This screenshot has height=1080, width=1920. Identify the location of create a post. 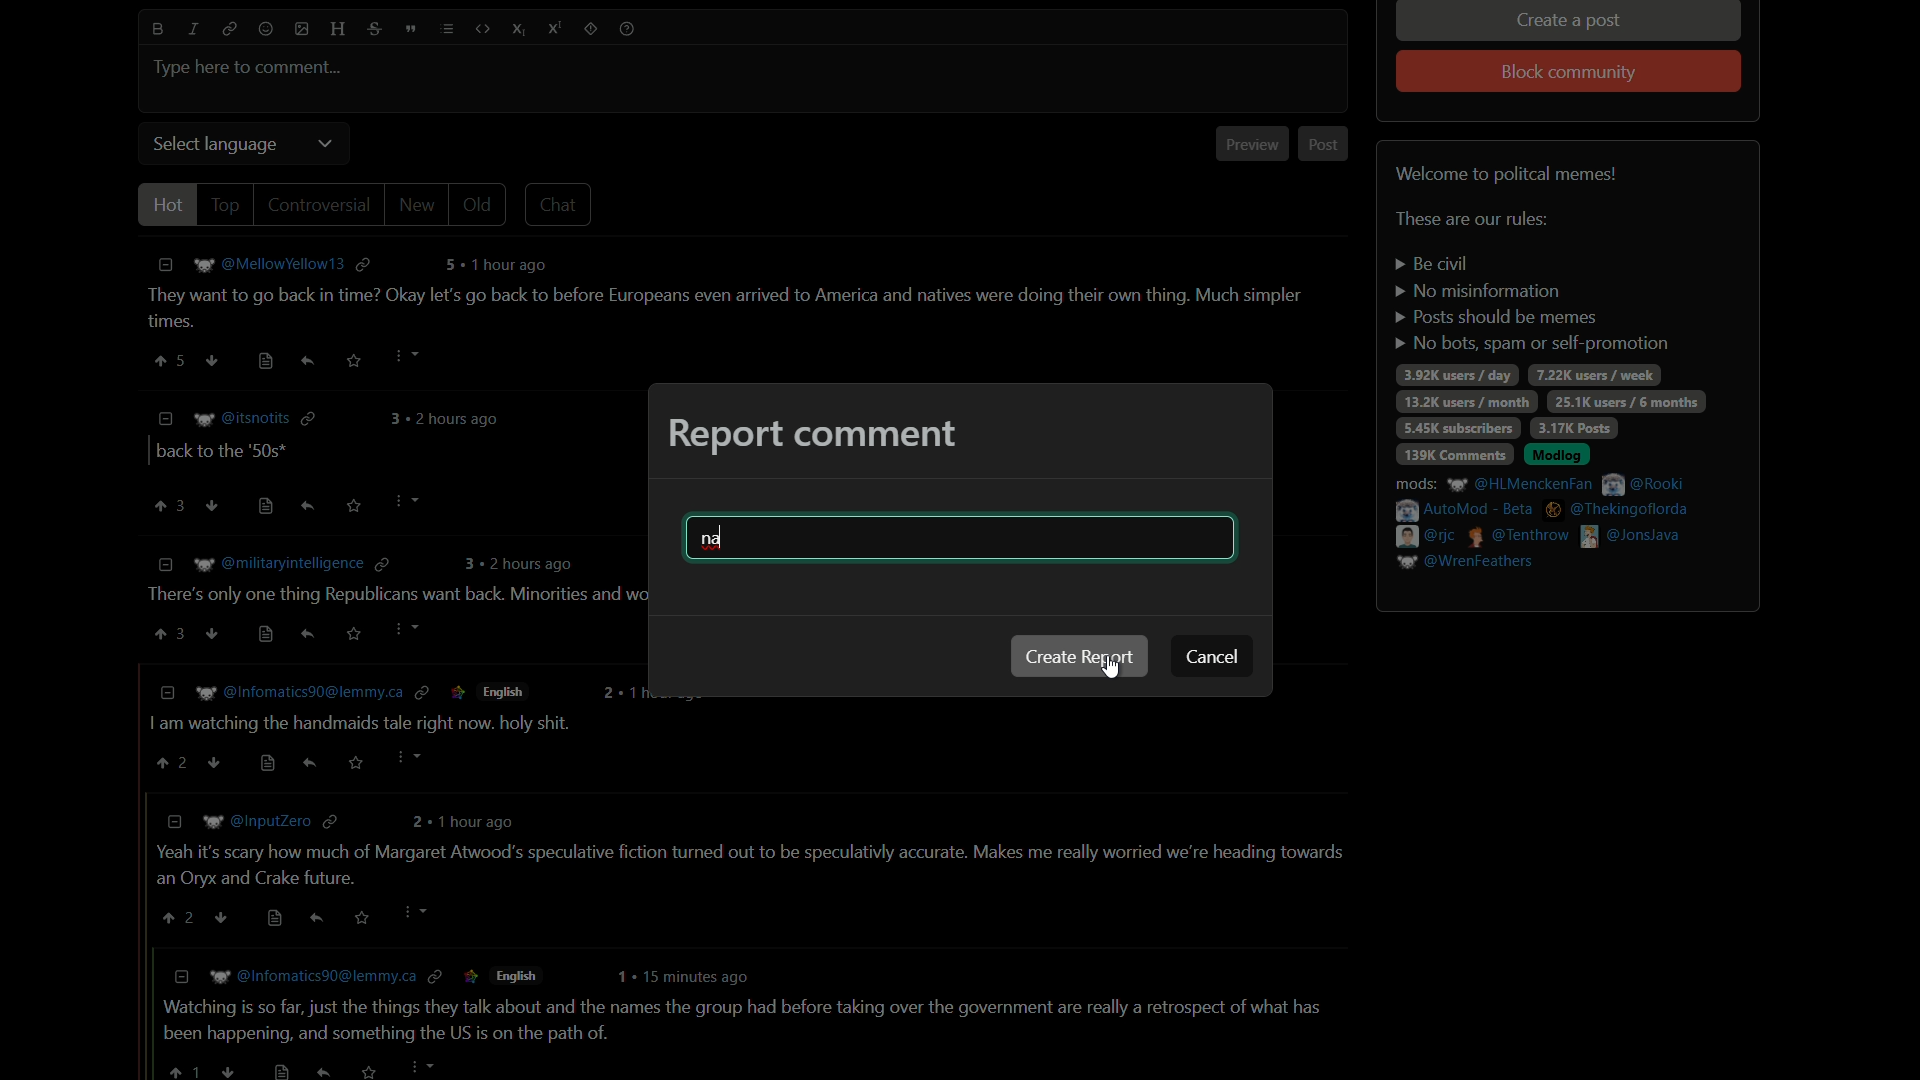
(1571, 23).